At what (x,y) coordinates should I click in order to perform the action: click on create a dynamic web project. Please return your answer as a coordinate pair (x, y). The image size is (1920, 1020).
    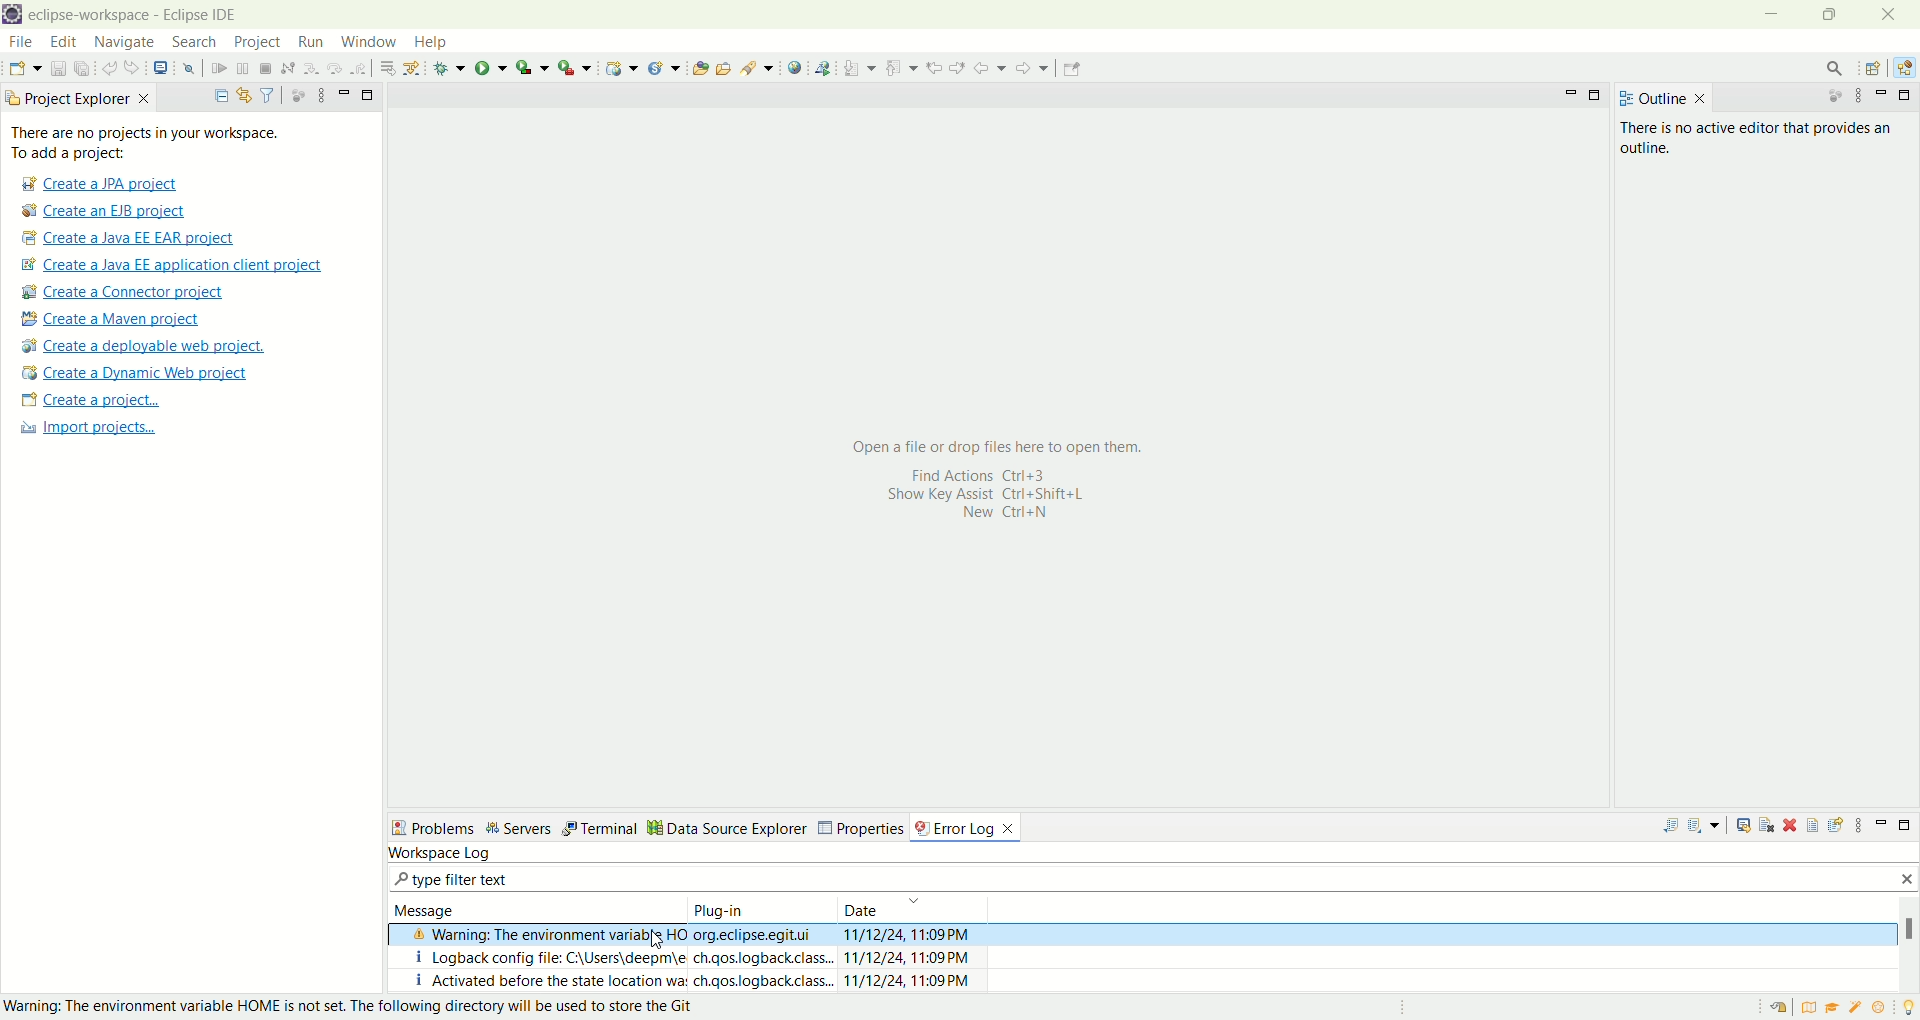
    Looking at the image, I should click on (621, 67).